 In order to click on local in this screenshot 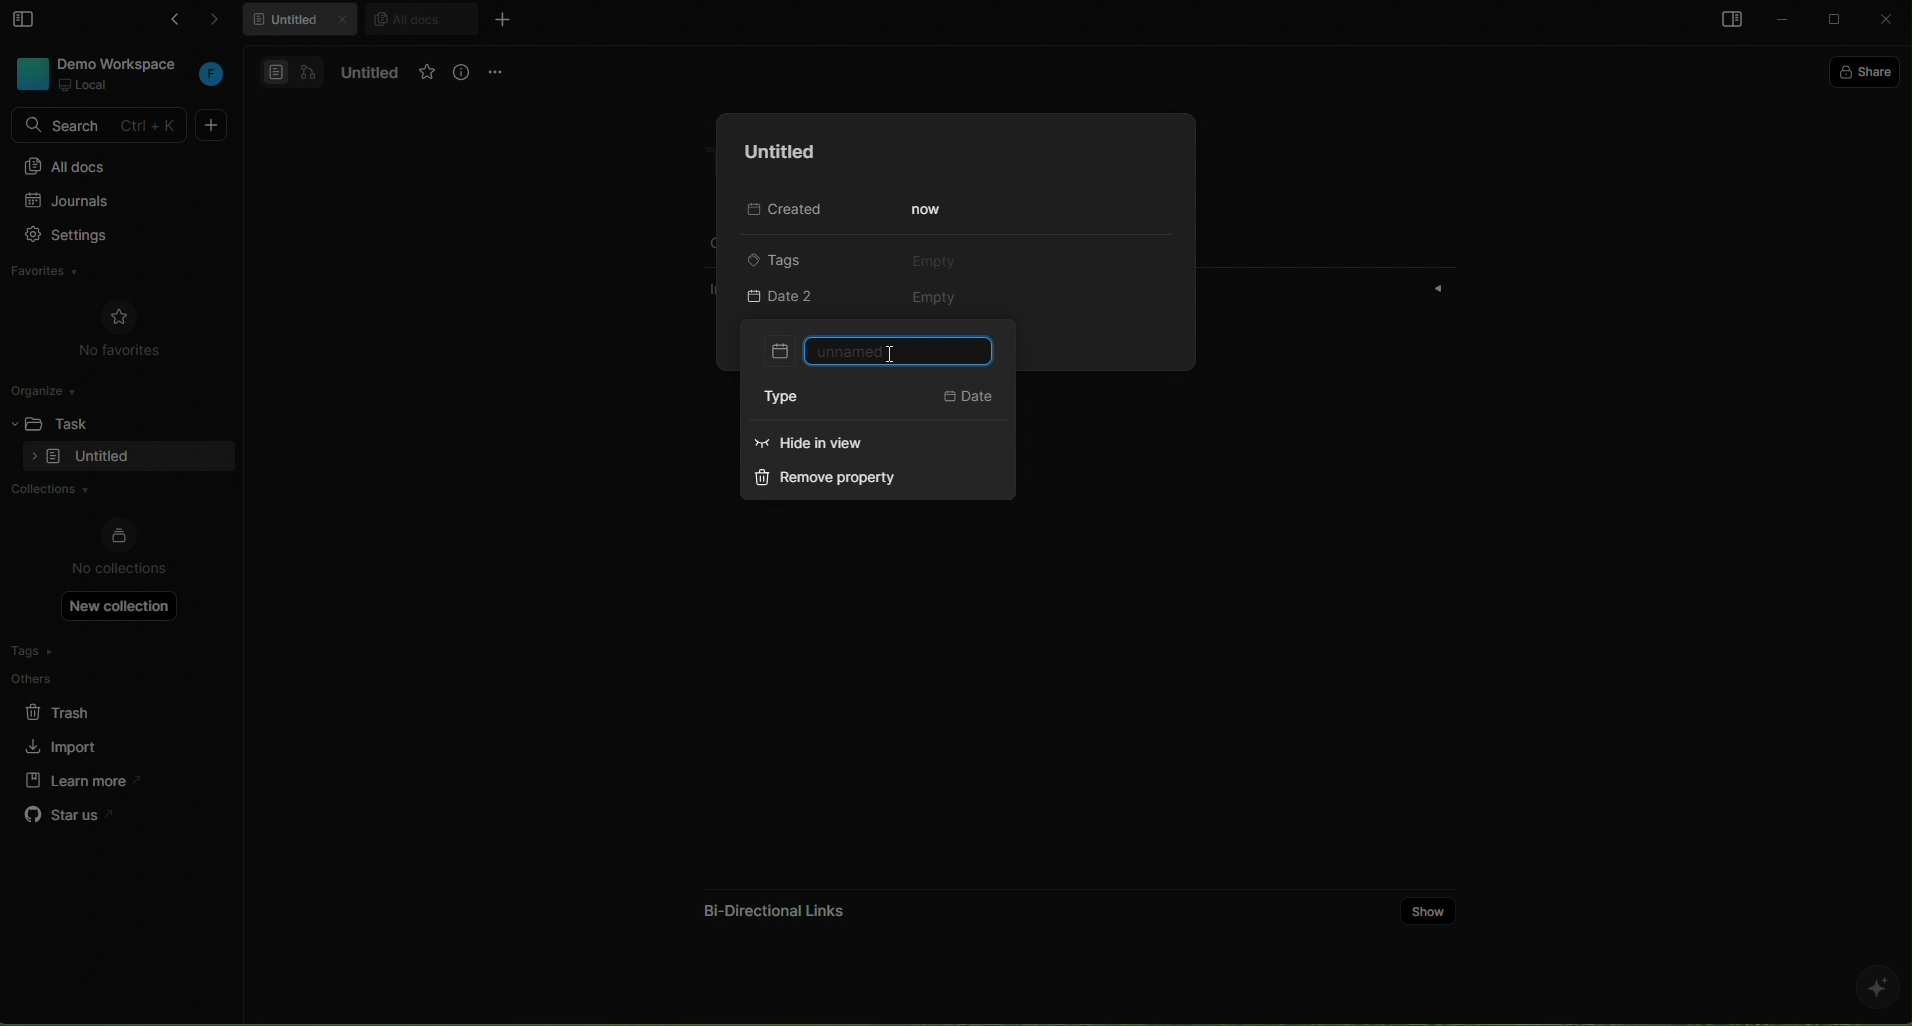, I will do `click(86, 85)`.